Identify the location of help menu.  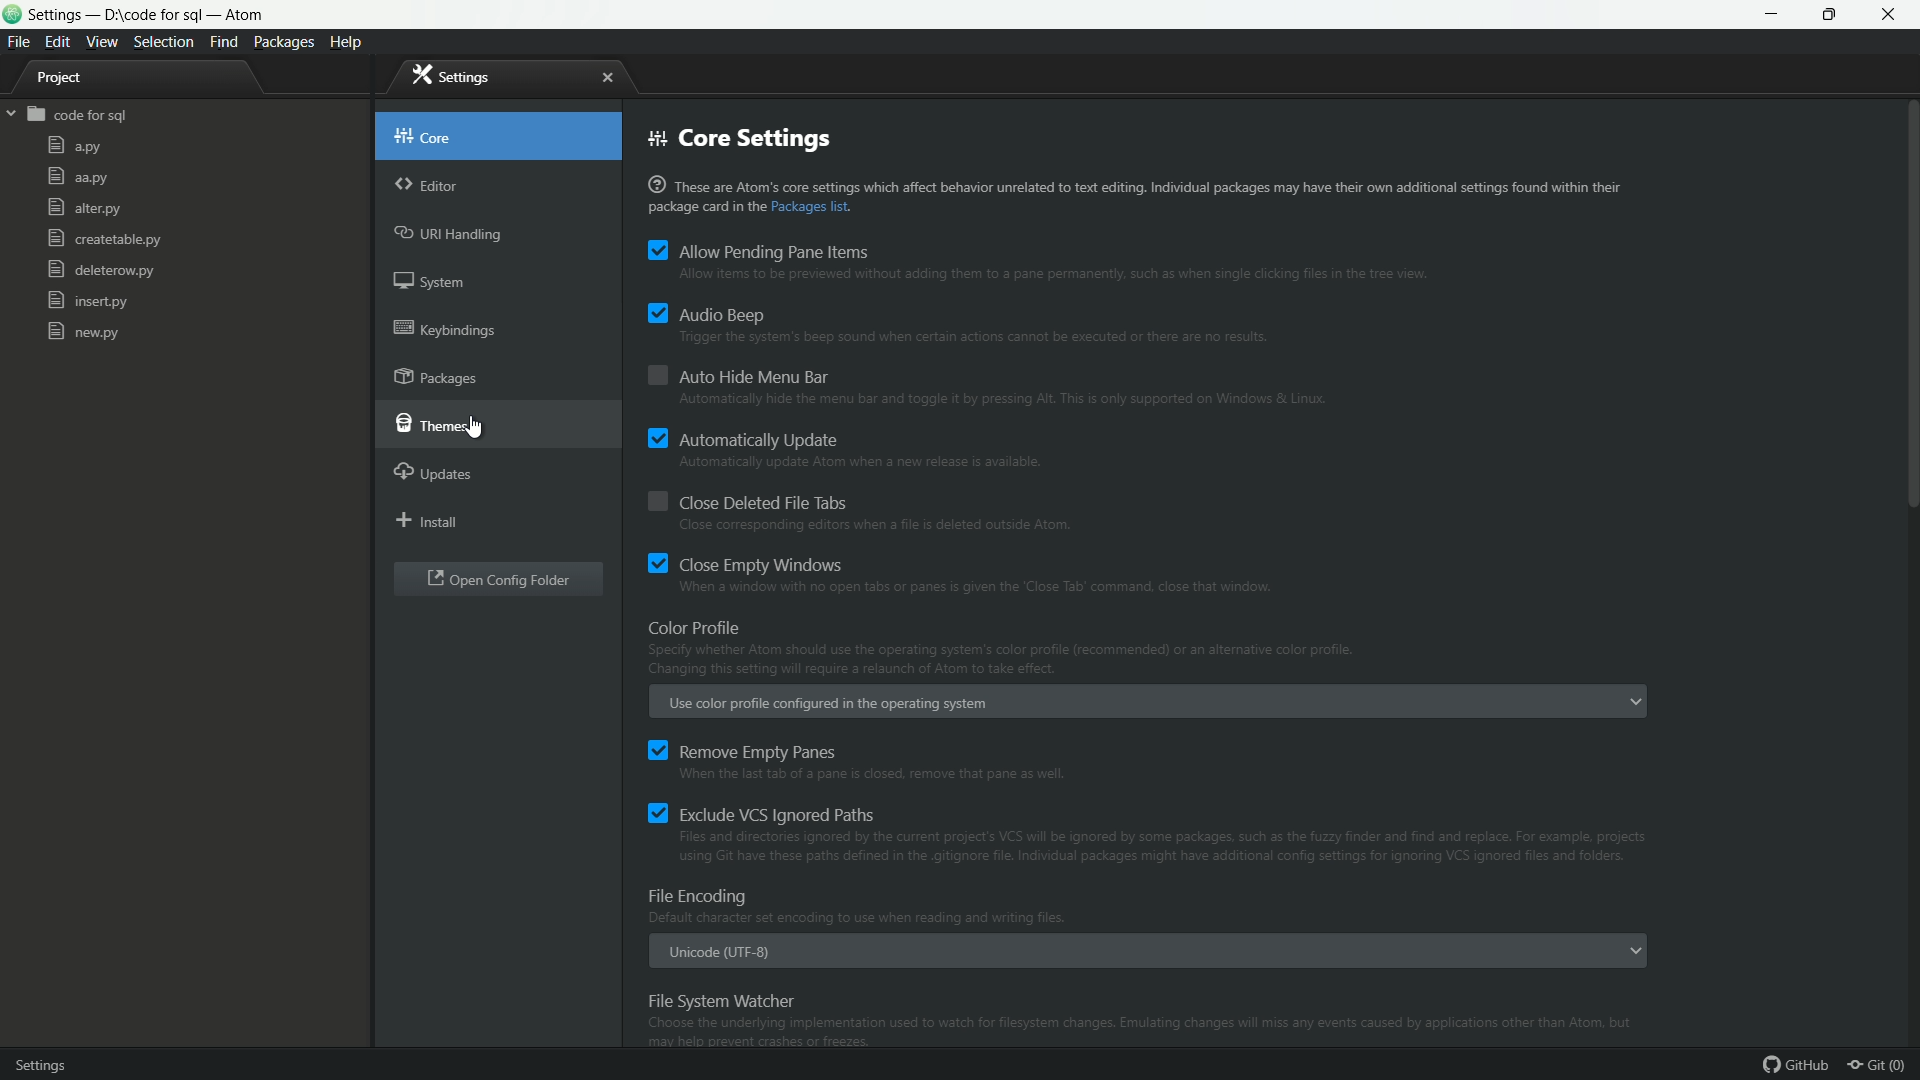
(350, 42).